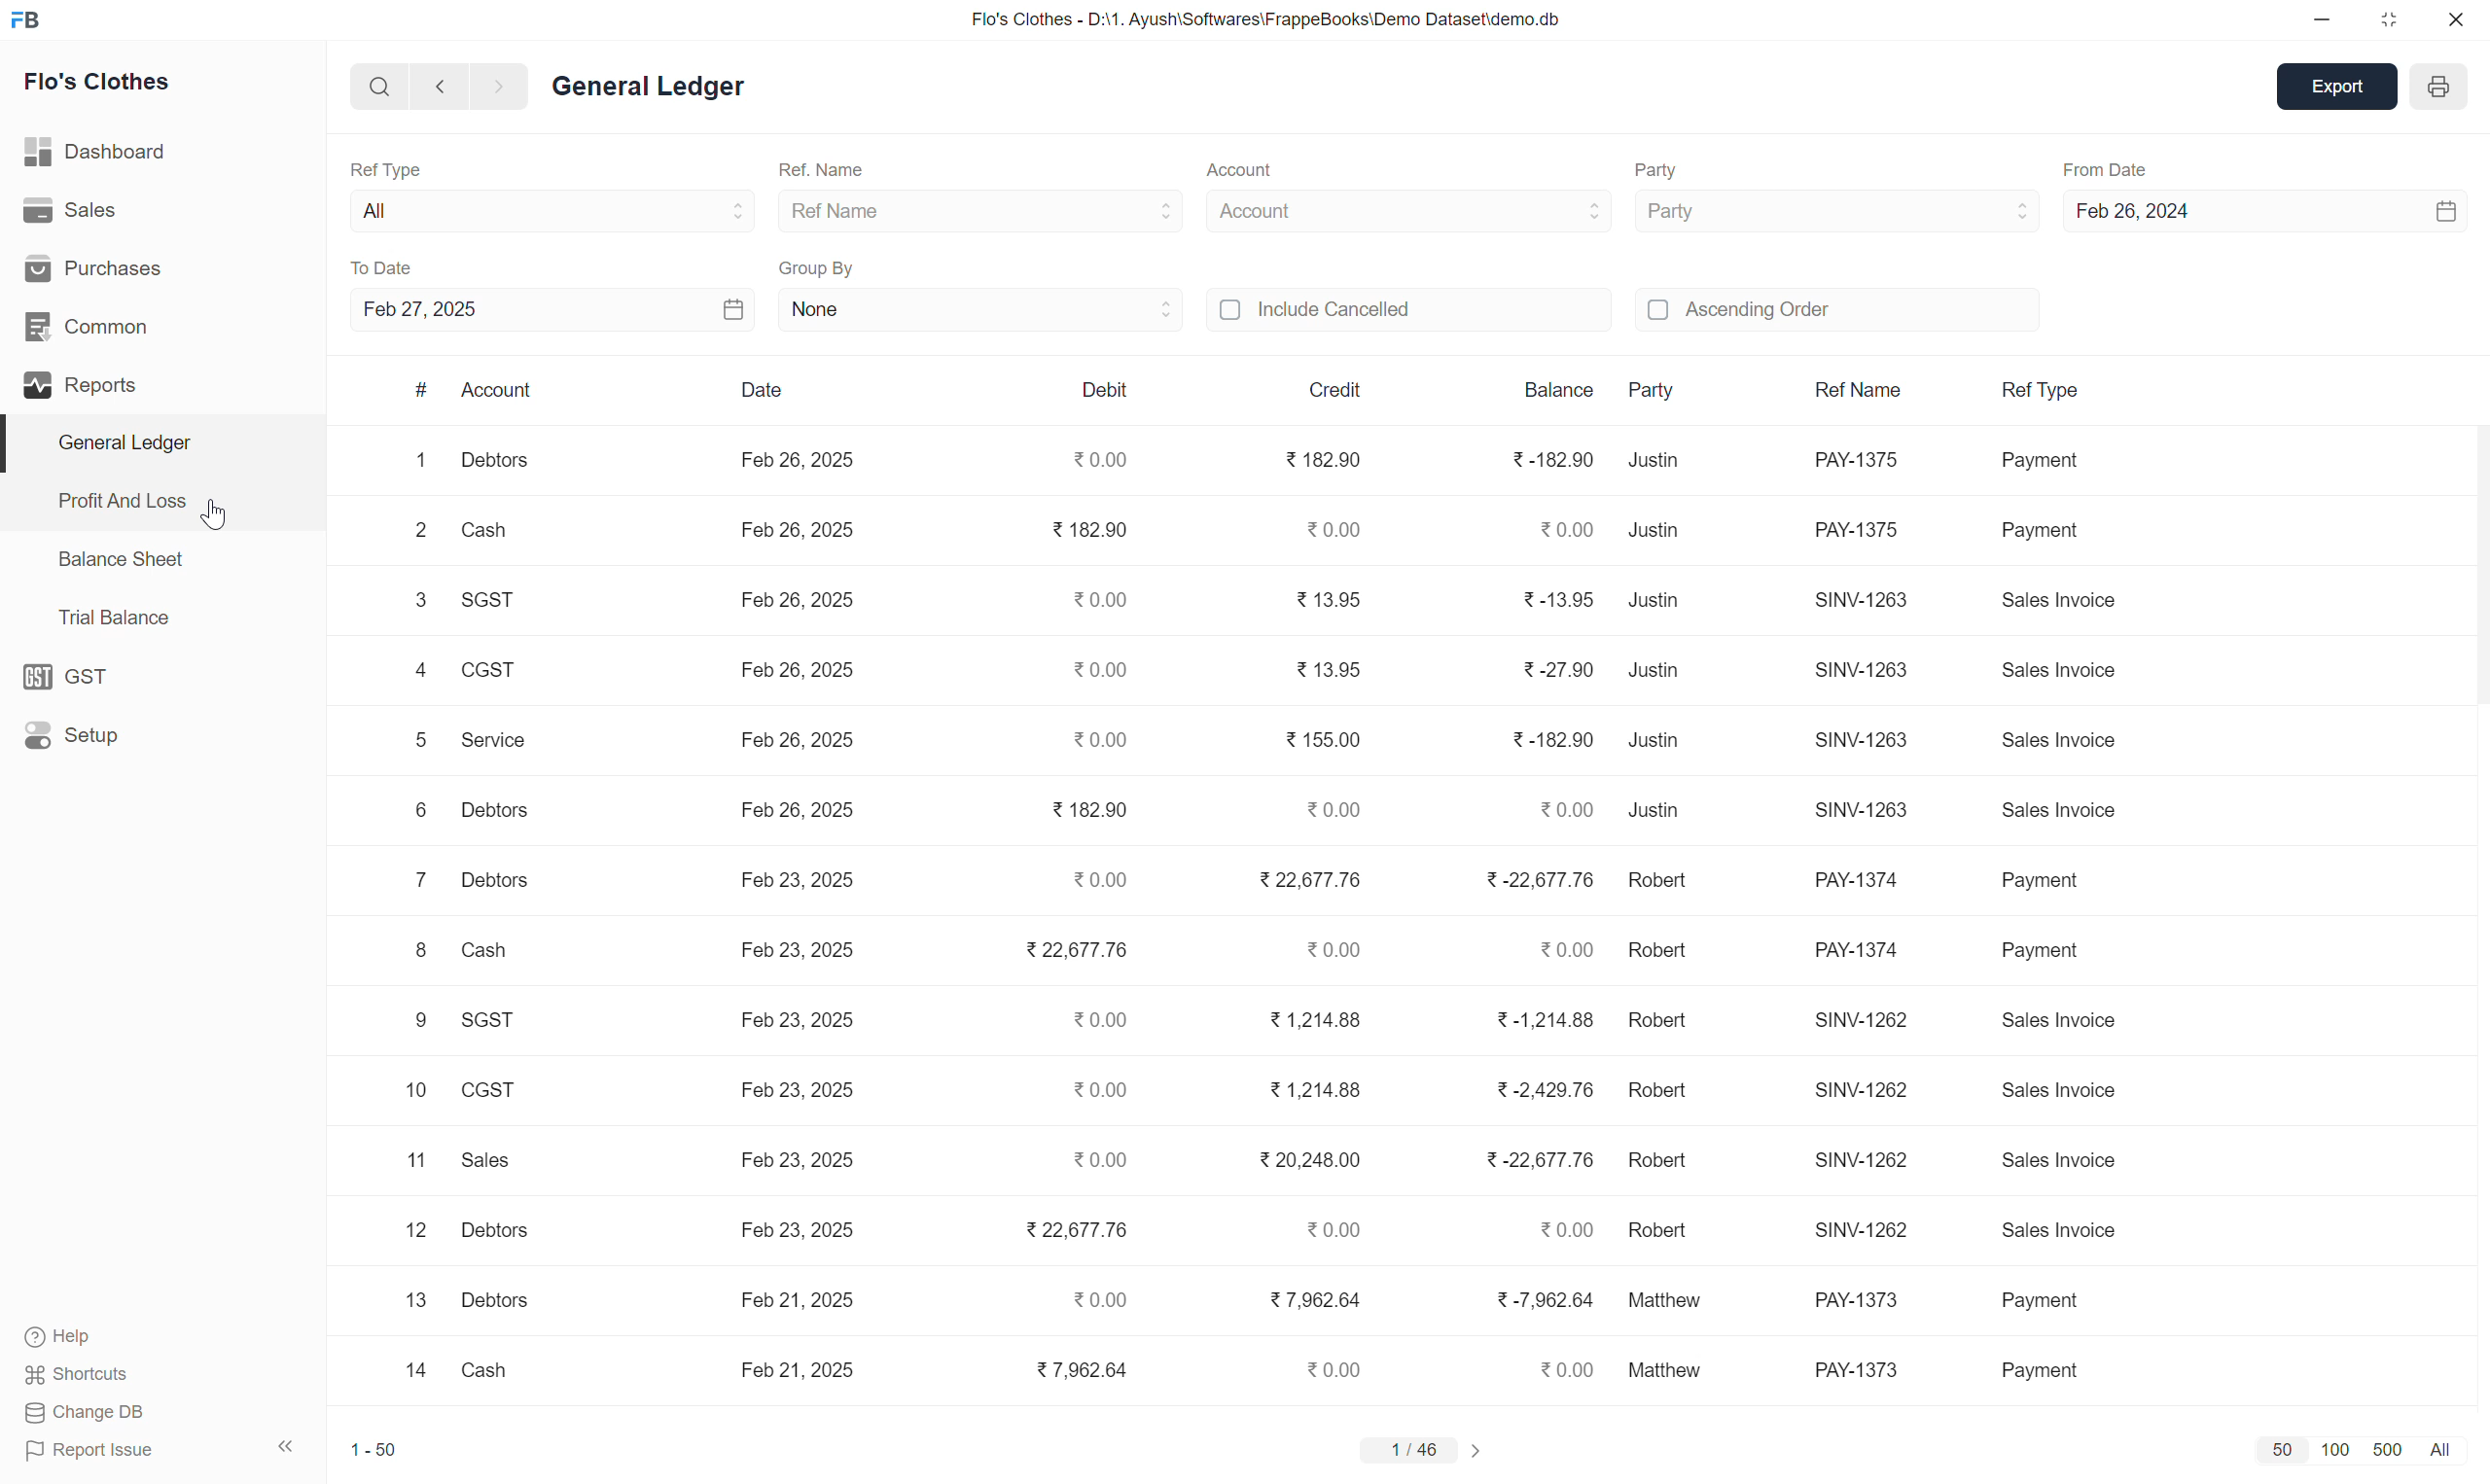 This screenshot has width=2490, height=1484. What do you see at coordinates (1679, 1302) in the screenshot?
I see `Matthew` at bounding box center [1679, 1302].